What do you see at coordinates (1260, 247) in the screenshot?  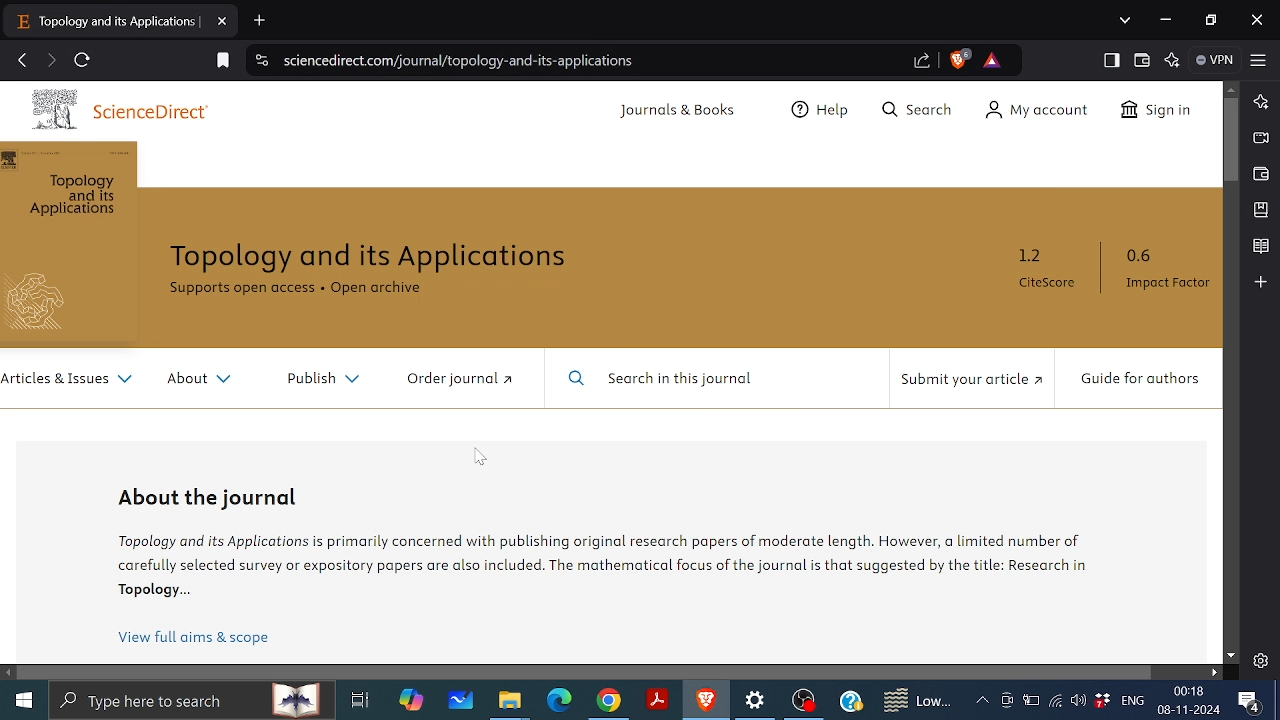 I see `Reading list` at bounding box center [1260, 247].